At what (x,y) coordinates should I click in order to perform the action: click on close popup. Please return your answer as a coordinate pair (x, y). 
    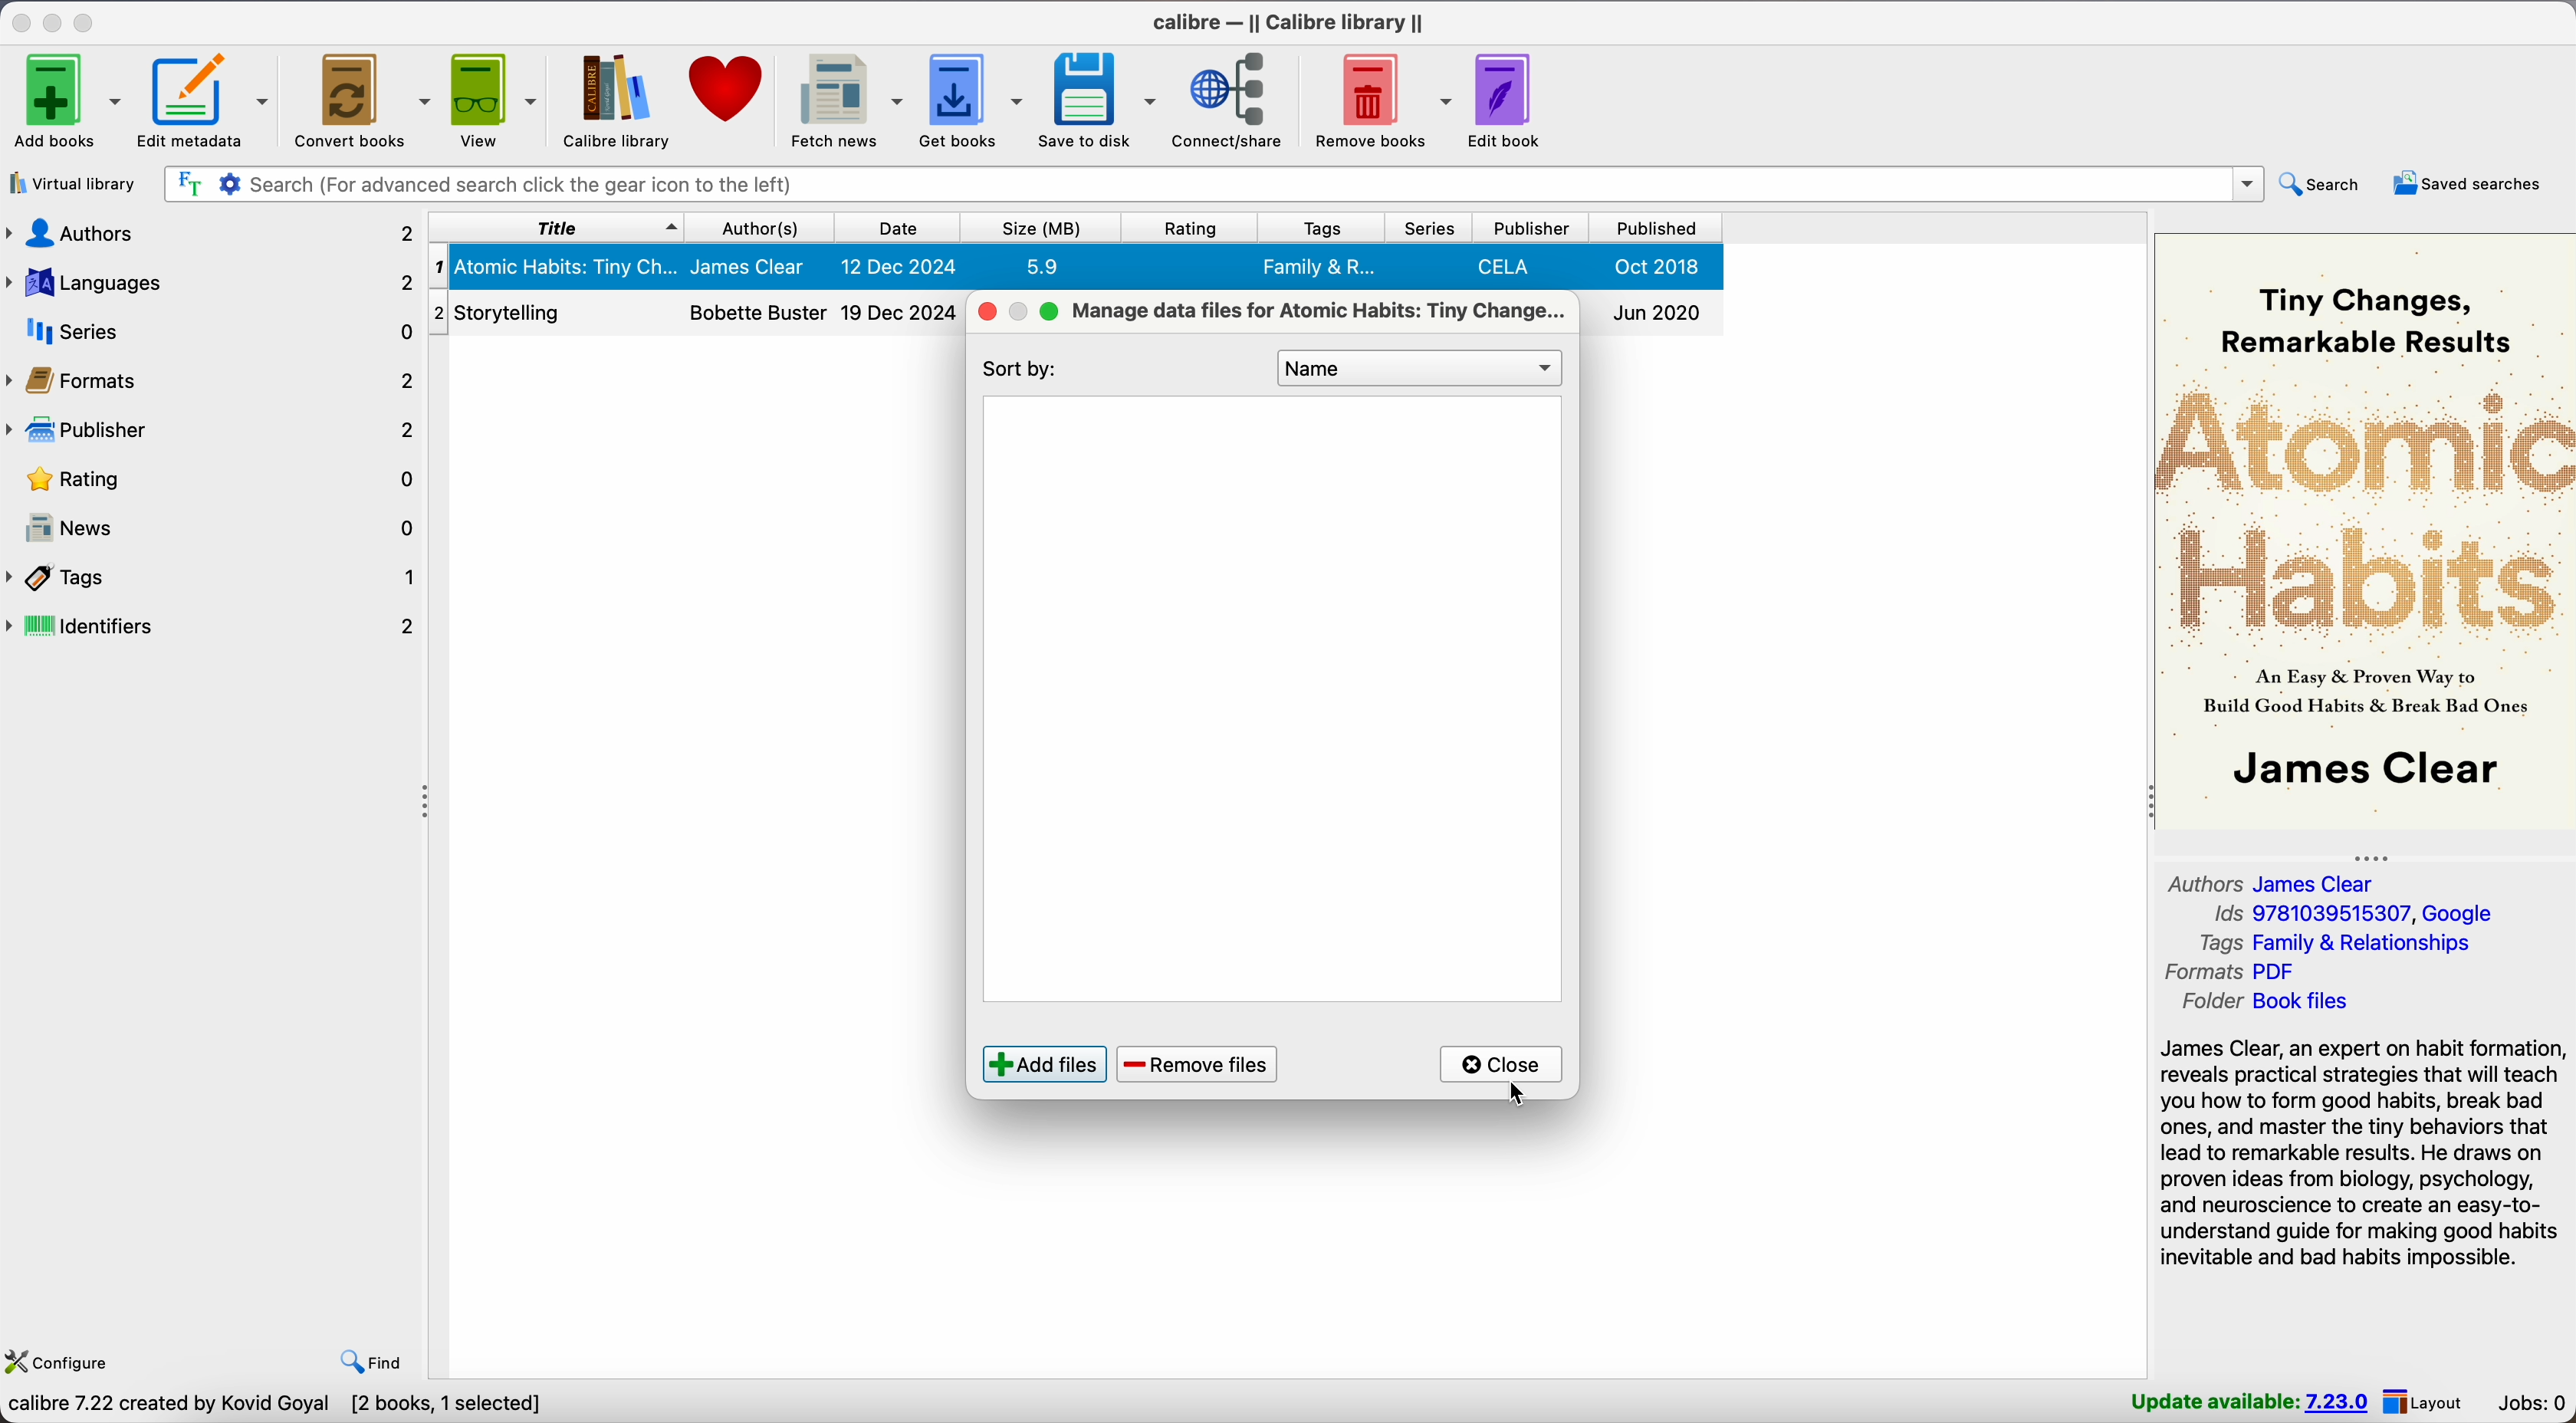
    Looking at the image, I should click on (990, 312).